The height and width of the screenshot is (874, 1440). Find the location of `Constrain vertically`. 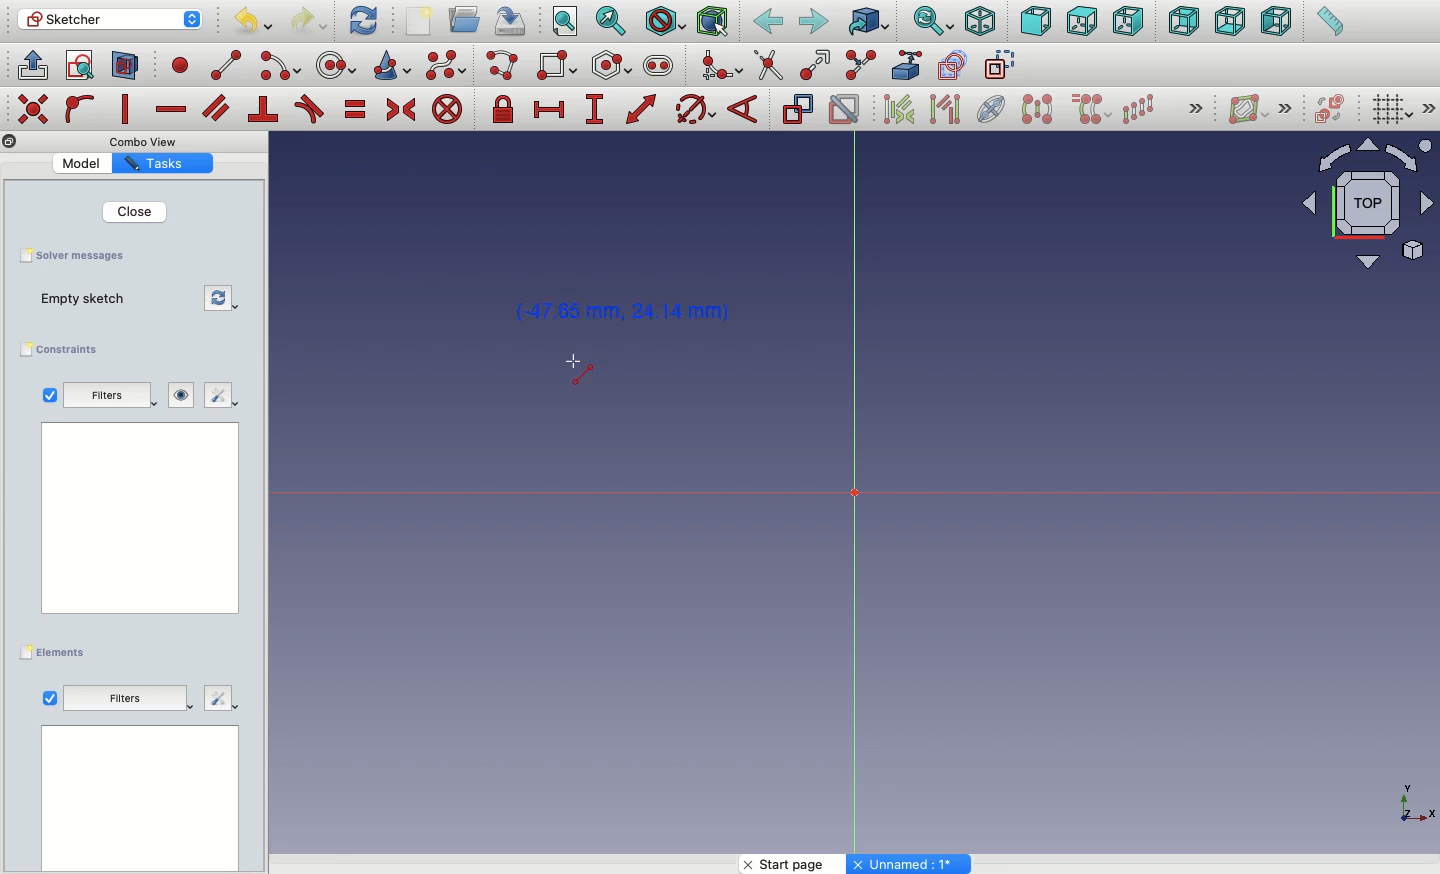

Constrain vertically is located at coordinates (128, 109).